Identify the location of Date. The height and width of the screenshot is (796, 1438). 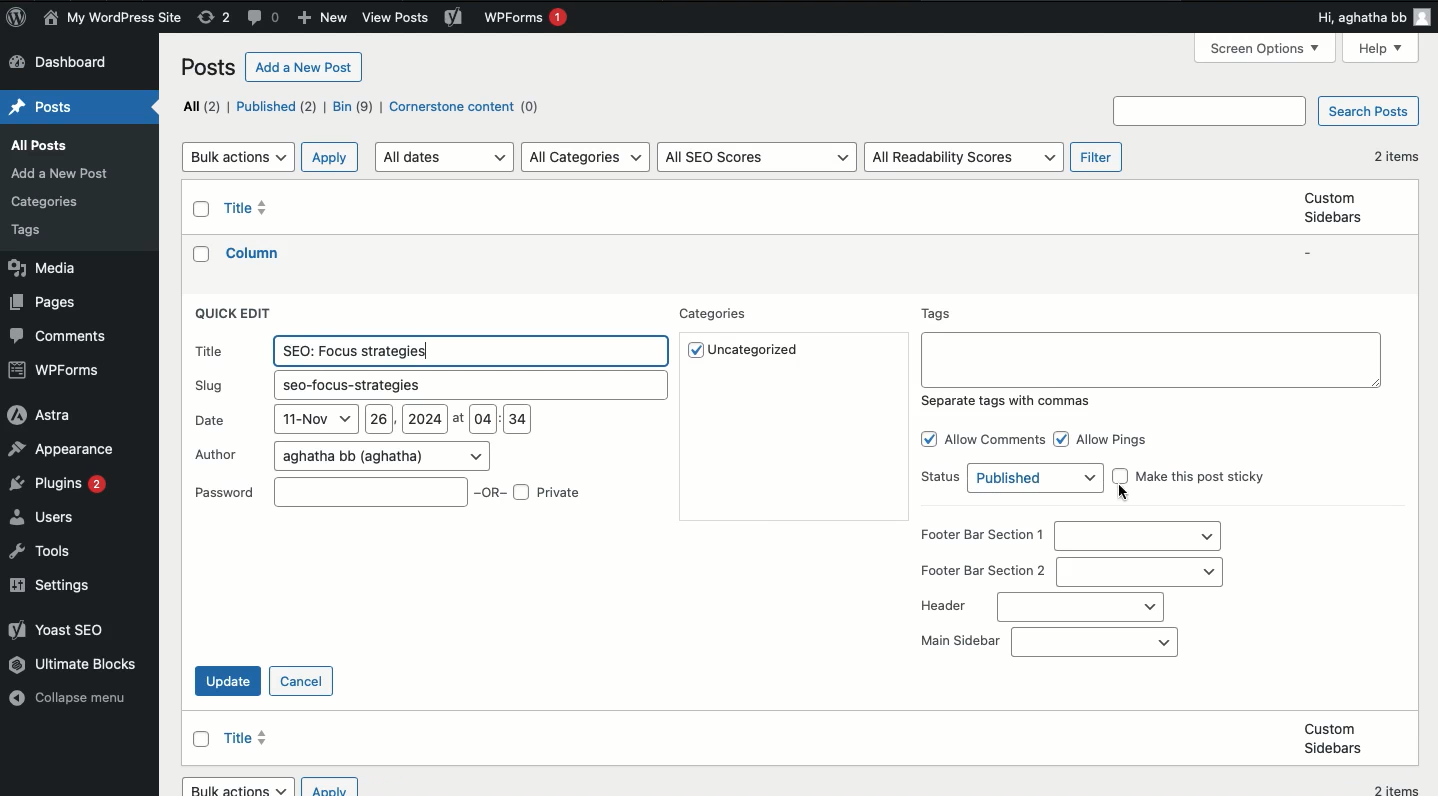
(210, 420).